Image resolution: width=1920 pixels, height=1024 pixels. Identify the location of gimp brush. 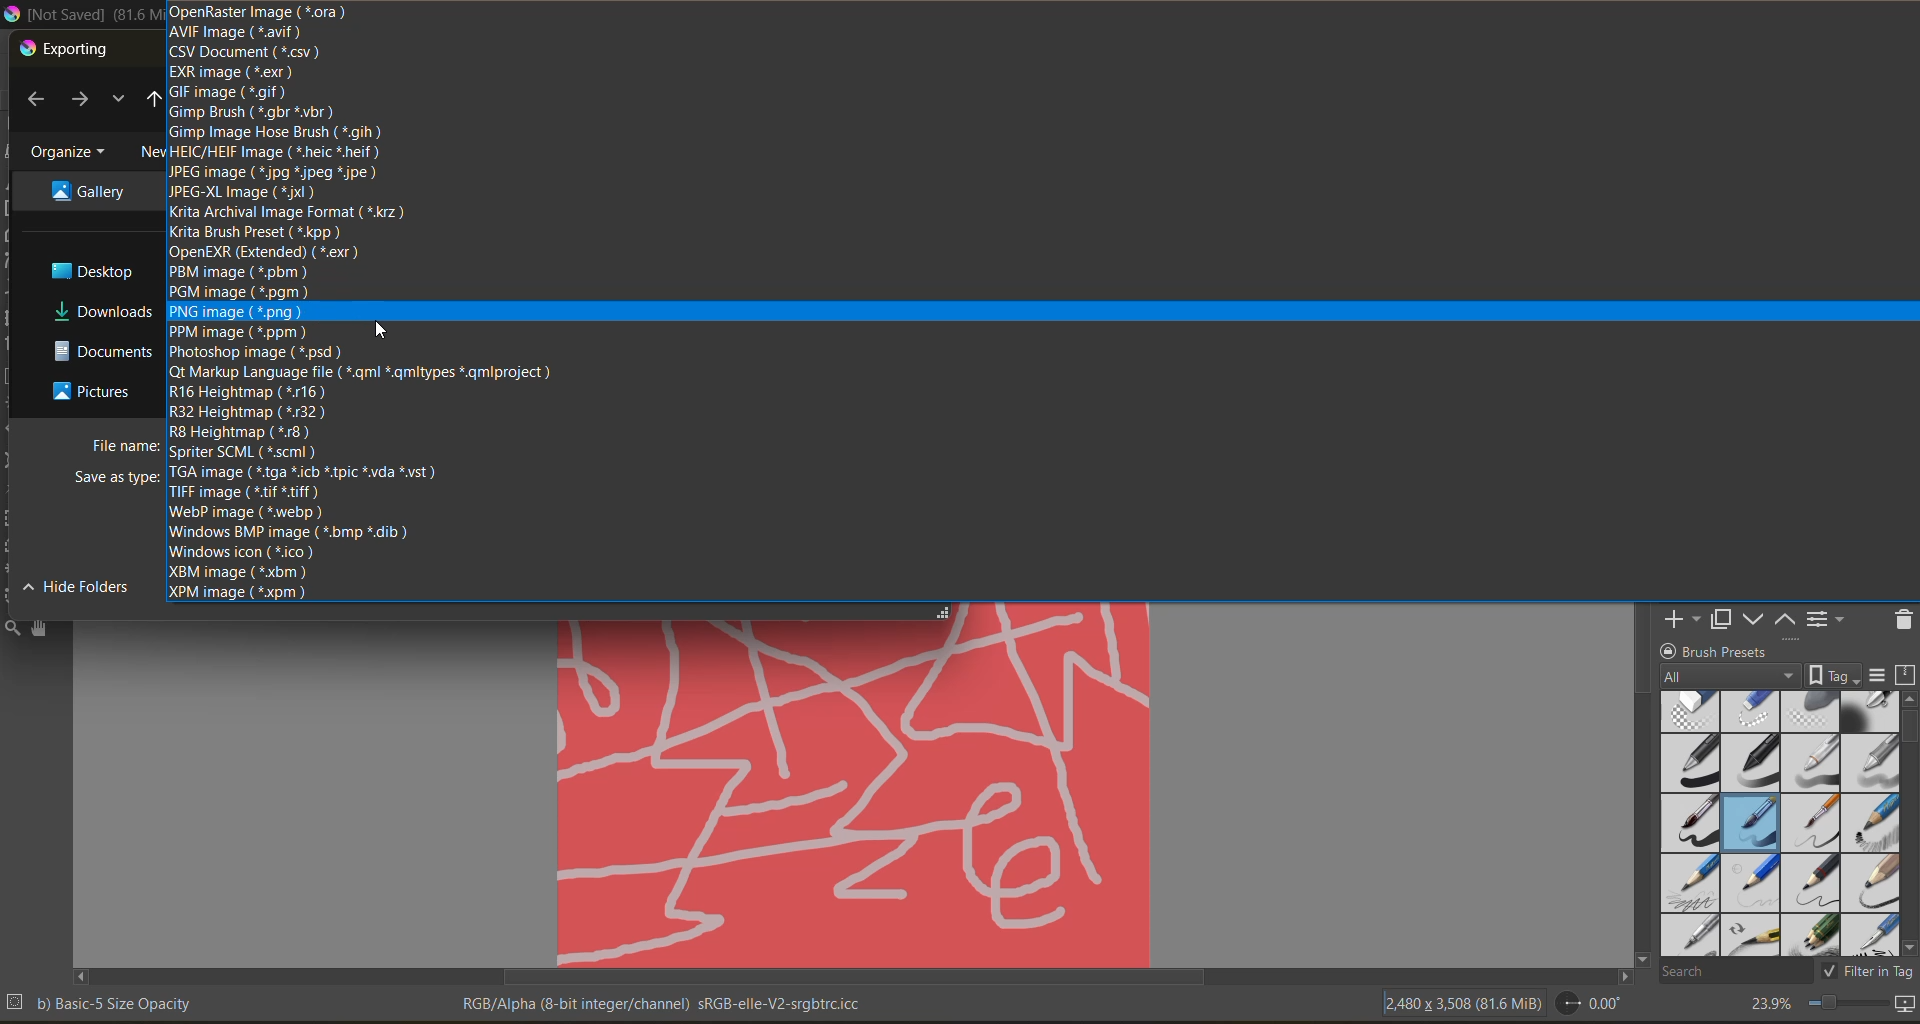
(250, 113).